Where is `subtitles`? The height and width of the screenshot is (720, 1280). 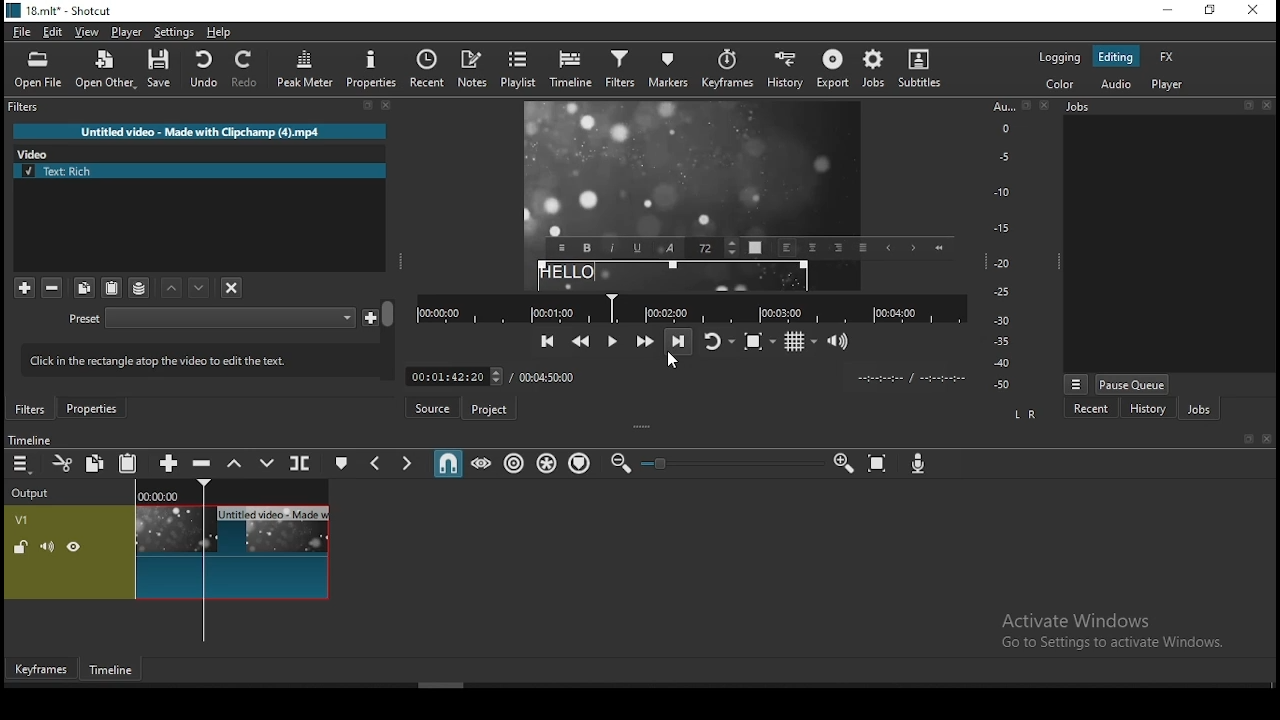 subtitles is located at coordinates (925, 72).